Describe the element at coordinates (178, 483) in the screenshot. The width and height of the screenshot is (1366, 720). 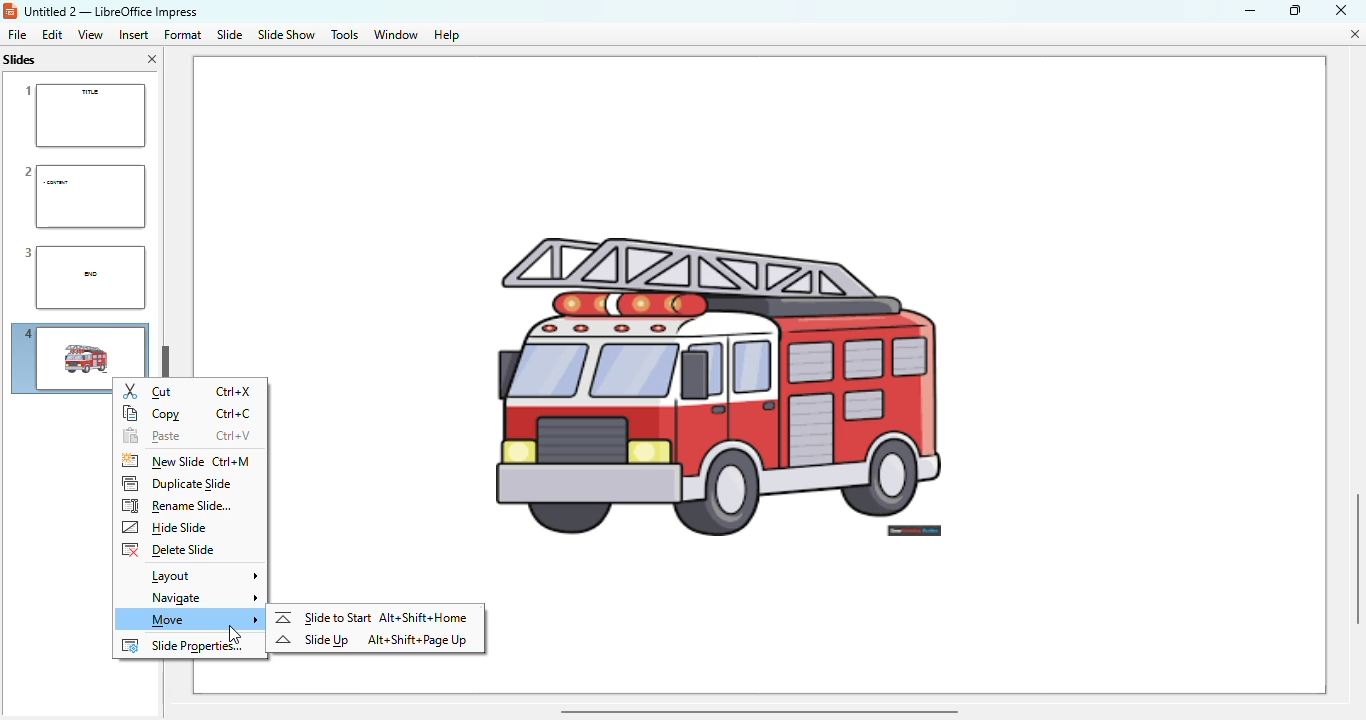
I see `duplicate slide` at that location.